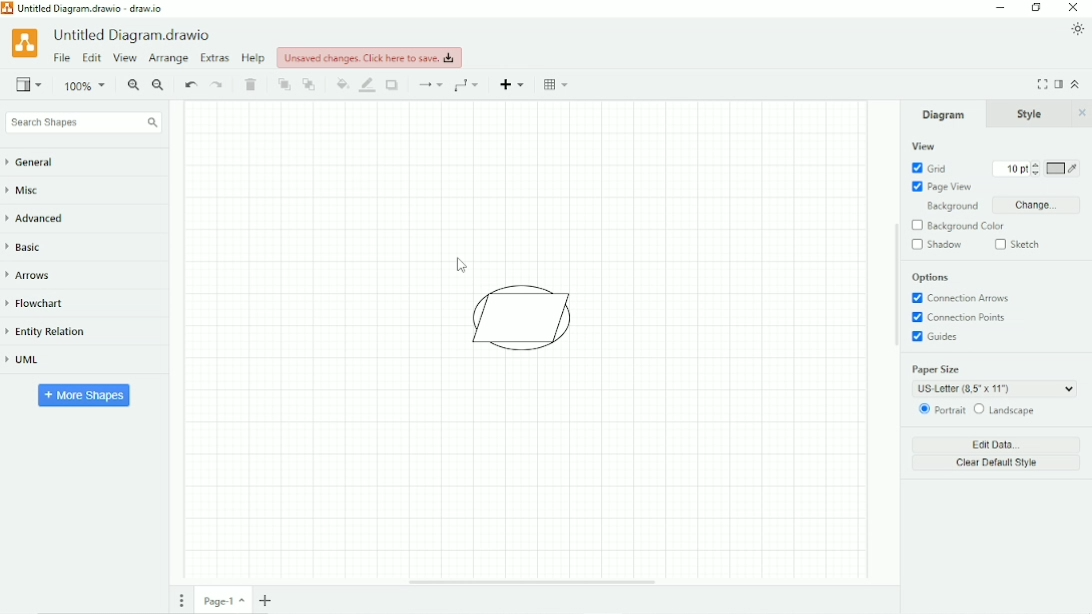 The height and width of the screenshot is (614, 1092). I want to click on Undo, so click(190, 86).